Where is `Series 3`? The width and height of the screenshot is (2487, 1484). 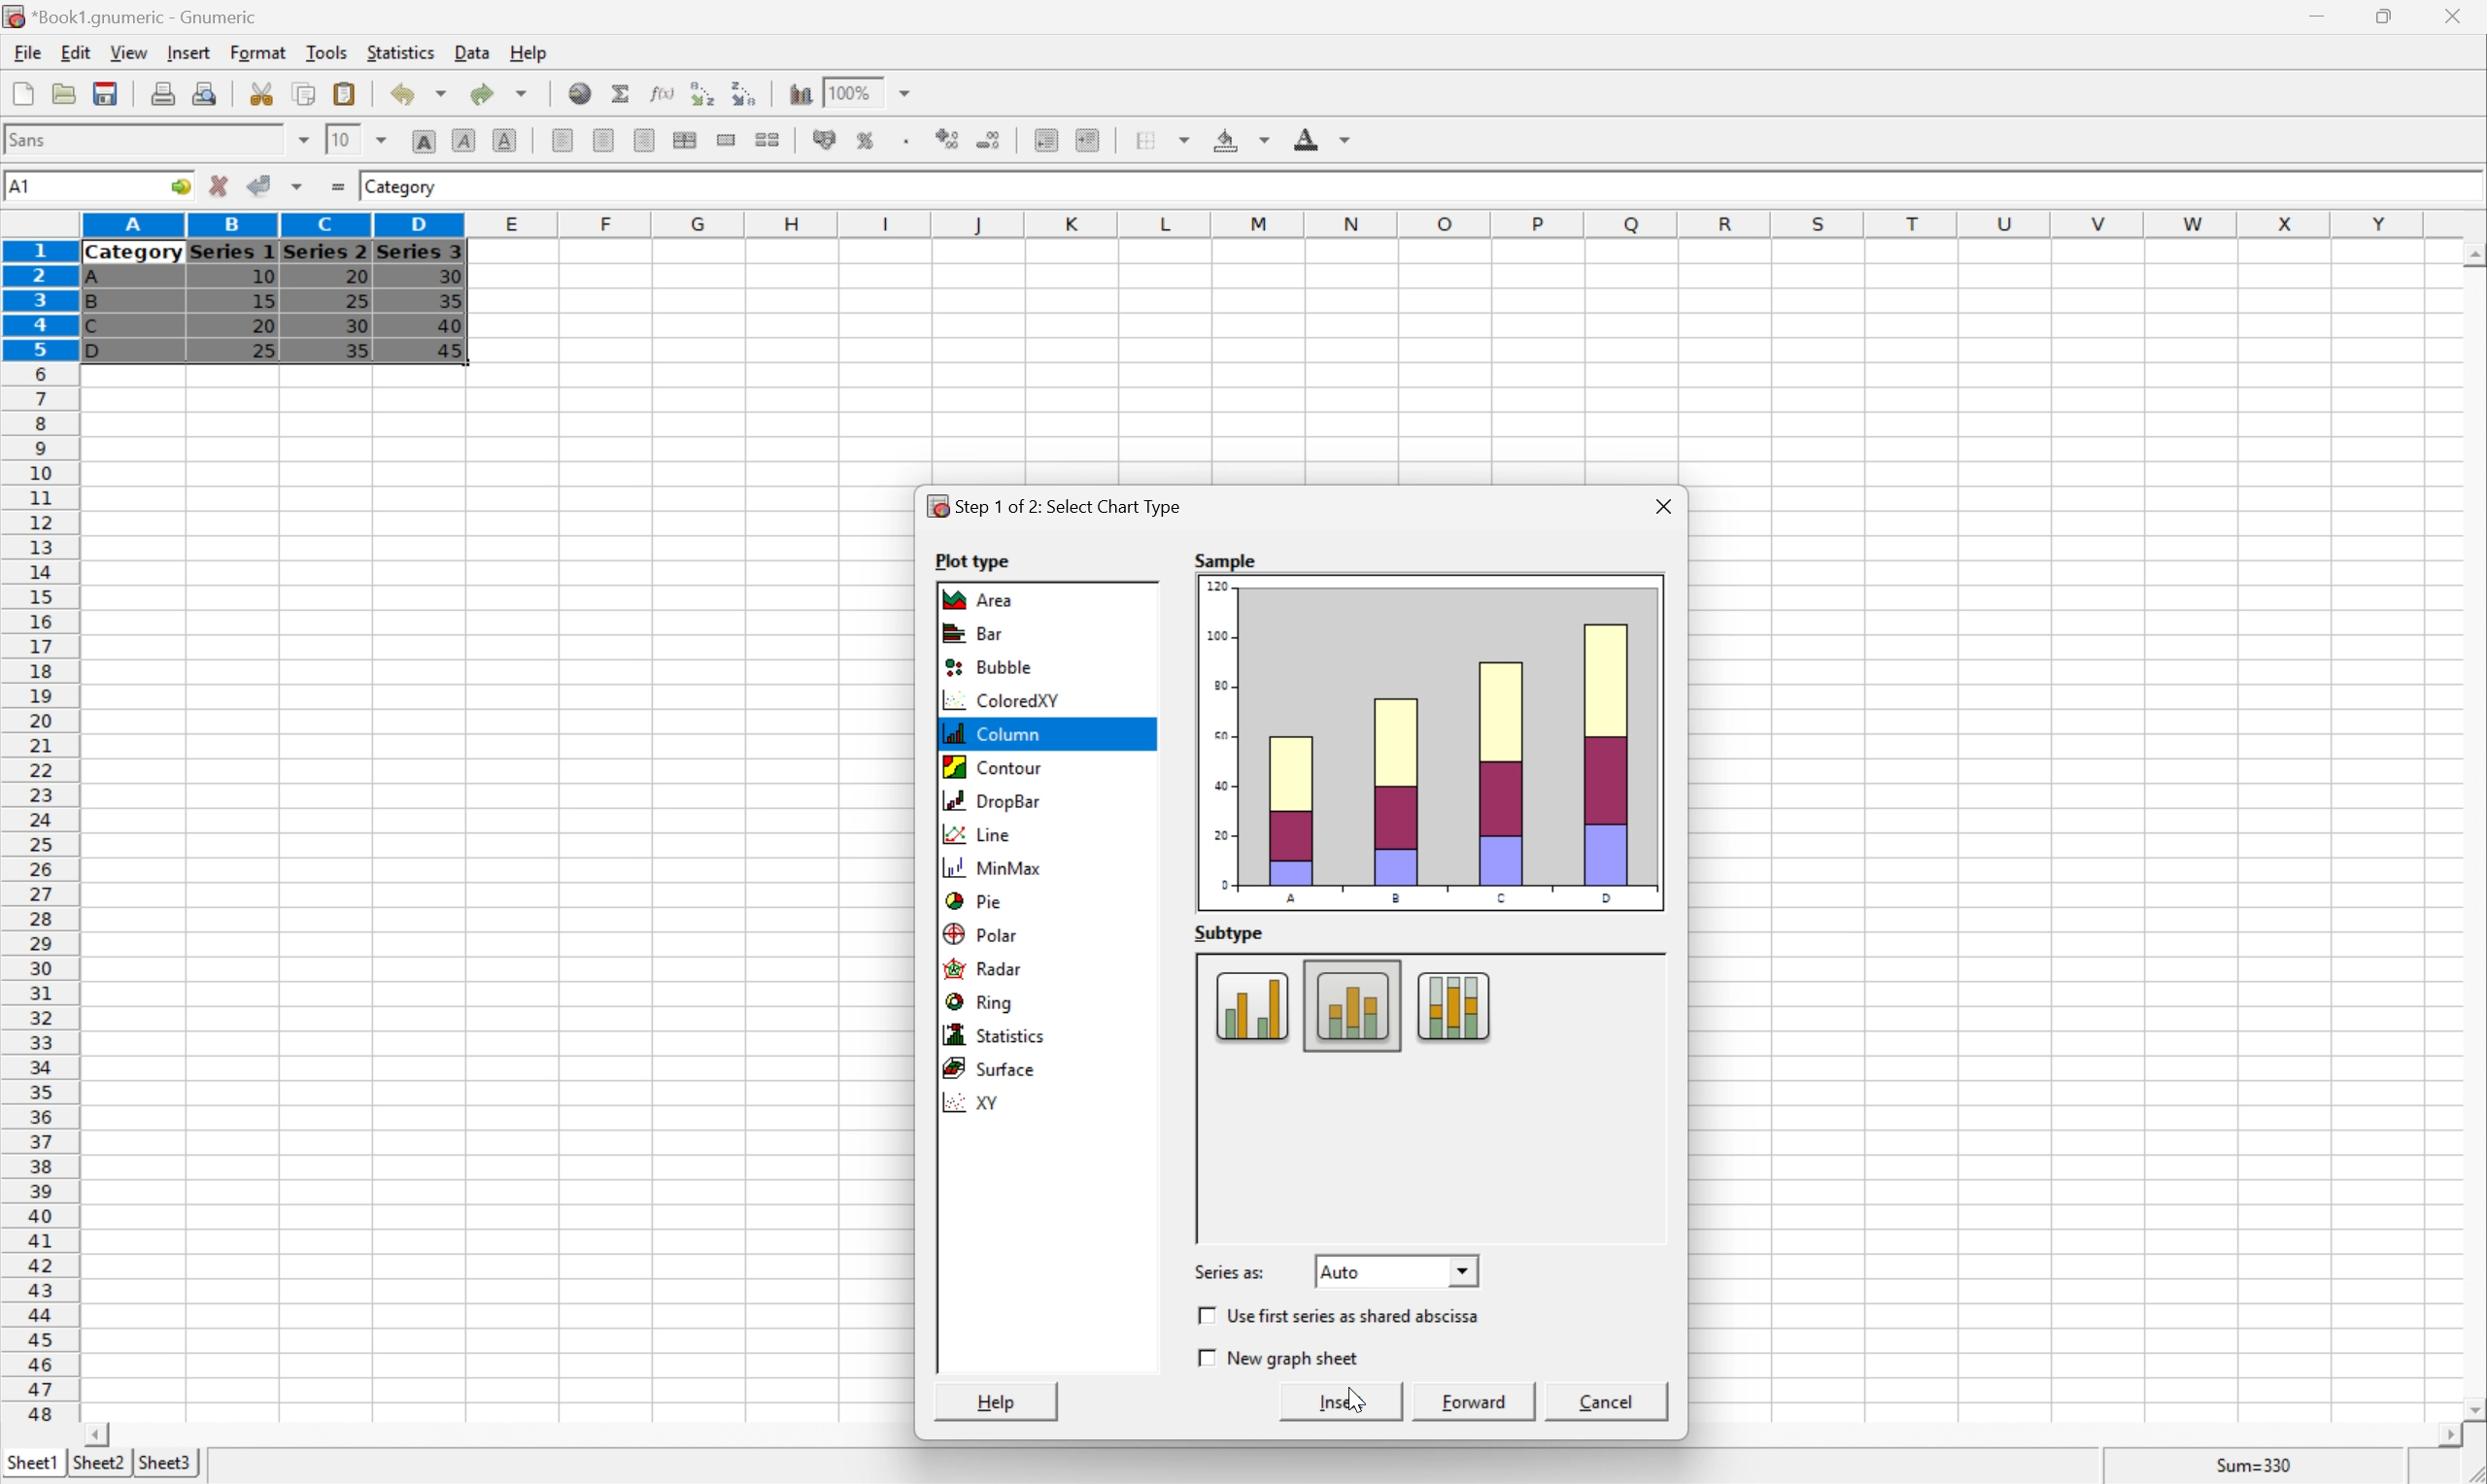 Series 3 is located at coordinates (421, 251).